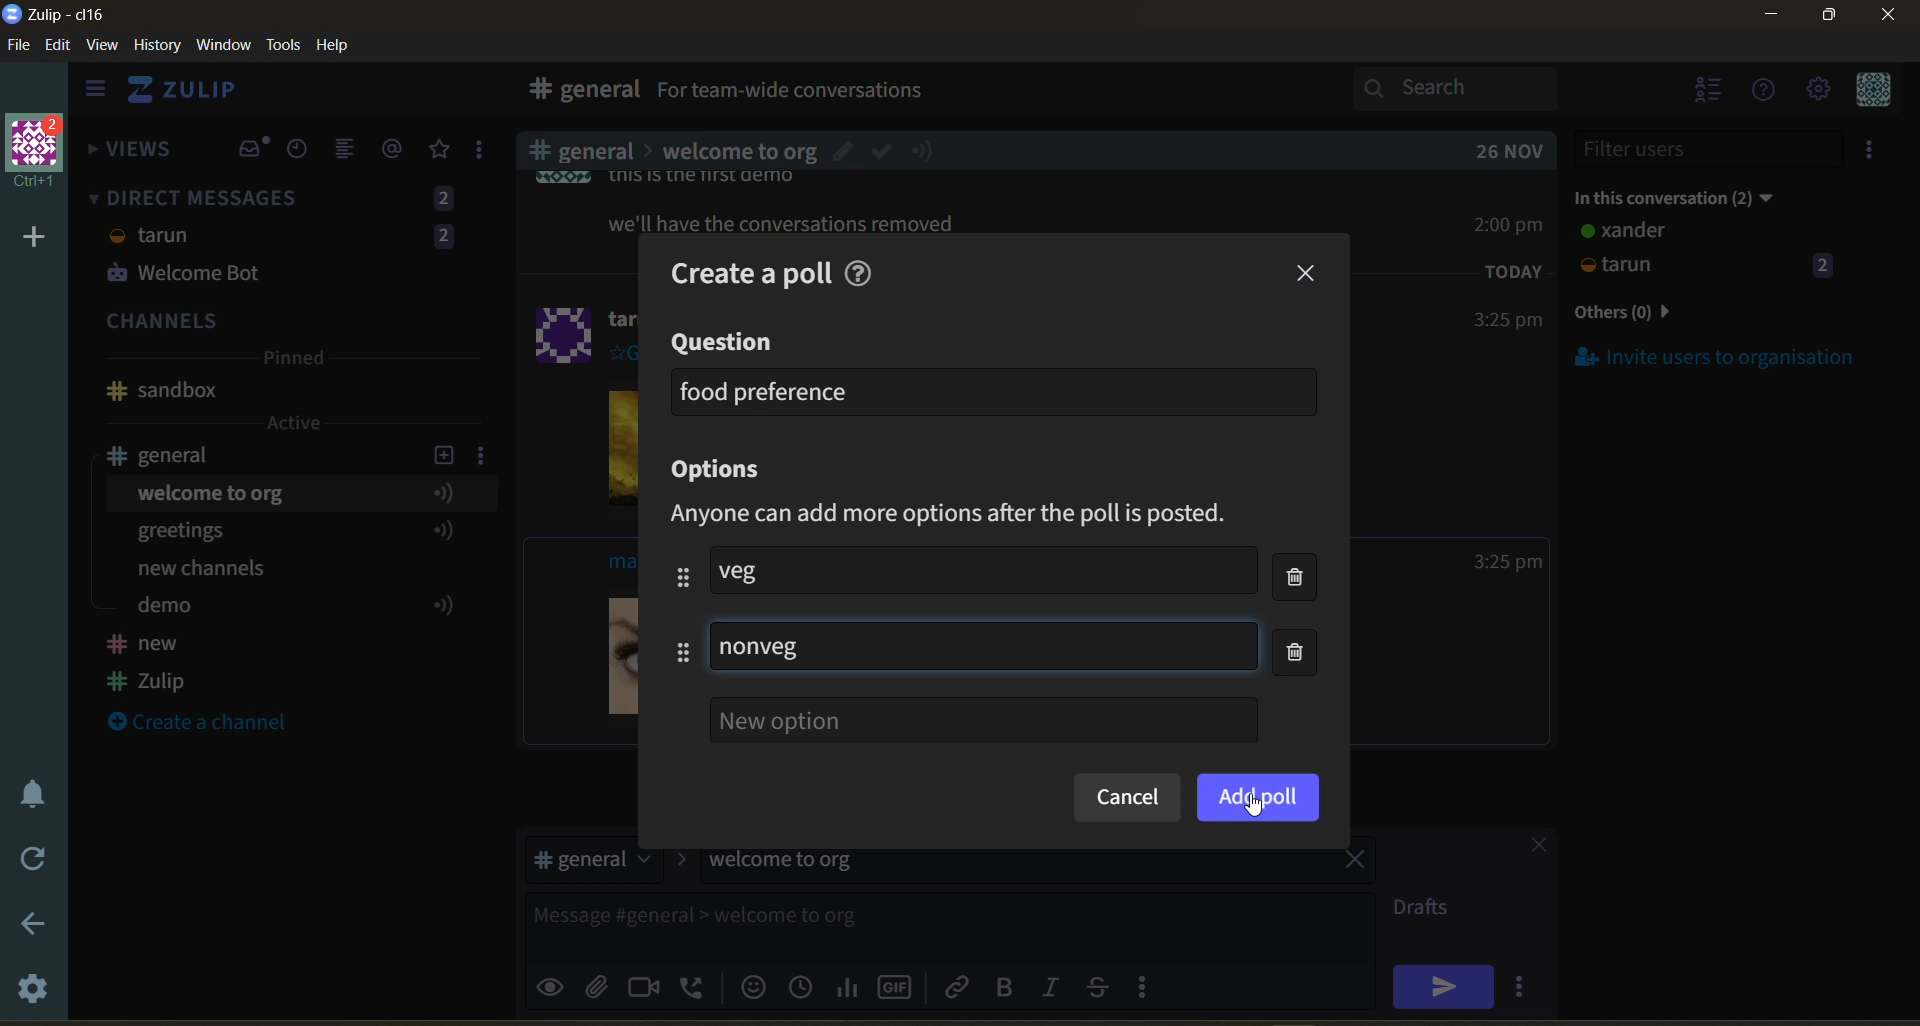  I want to click on add emoji, so click(751, 986).